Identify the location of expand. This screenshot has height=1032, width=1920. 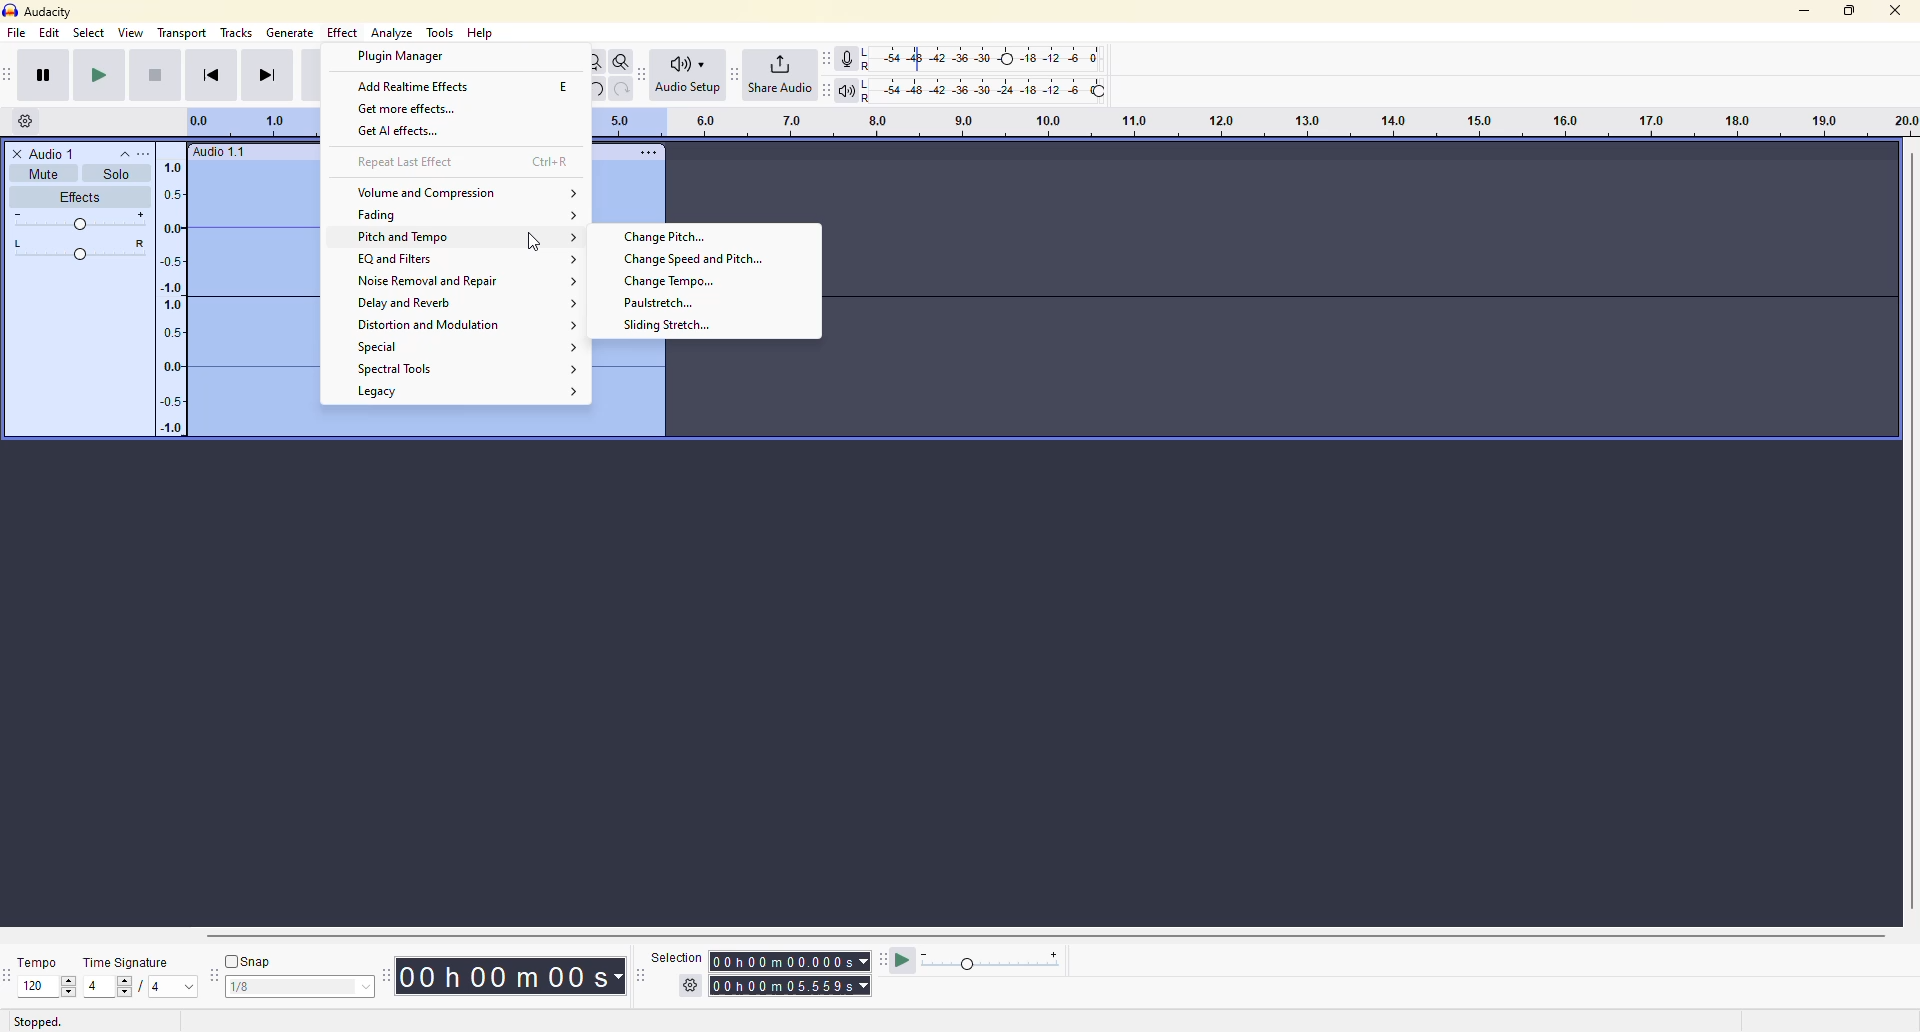
(576, 325).